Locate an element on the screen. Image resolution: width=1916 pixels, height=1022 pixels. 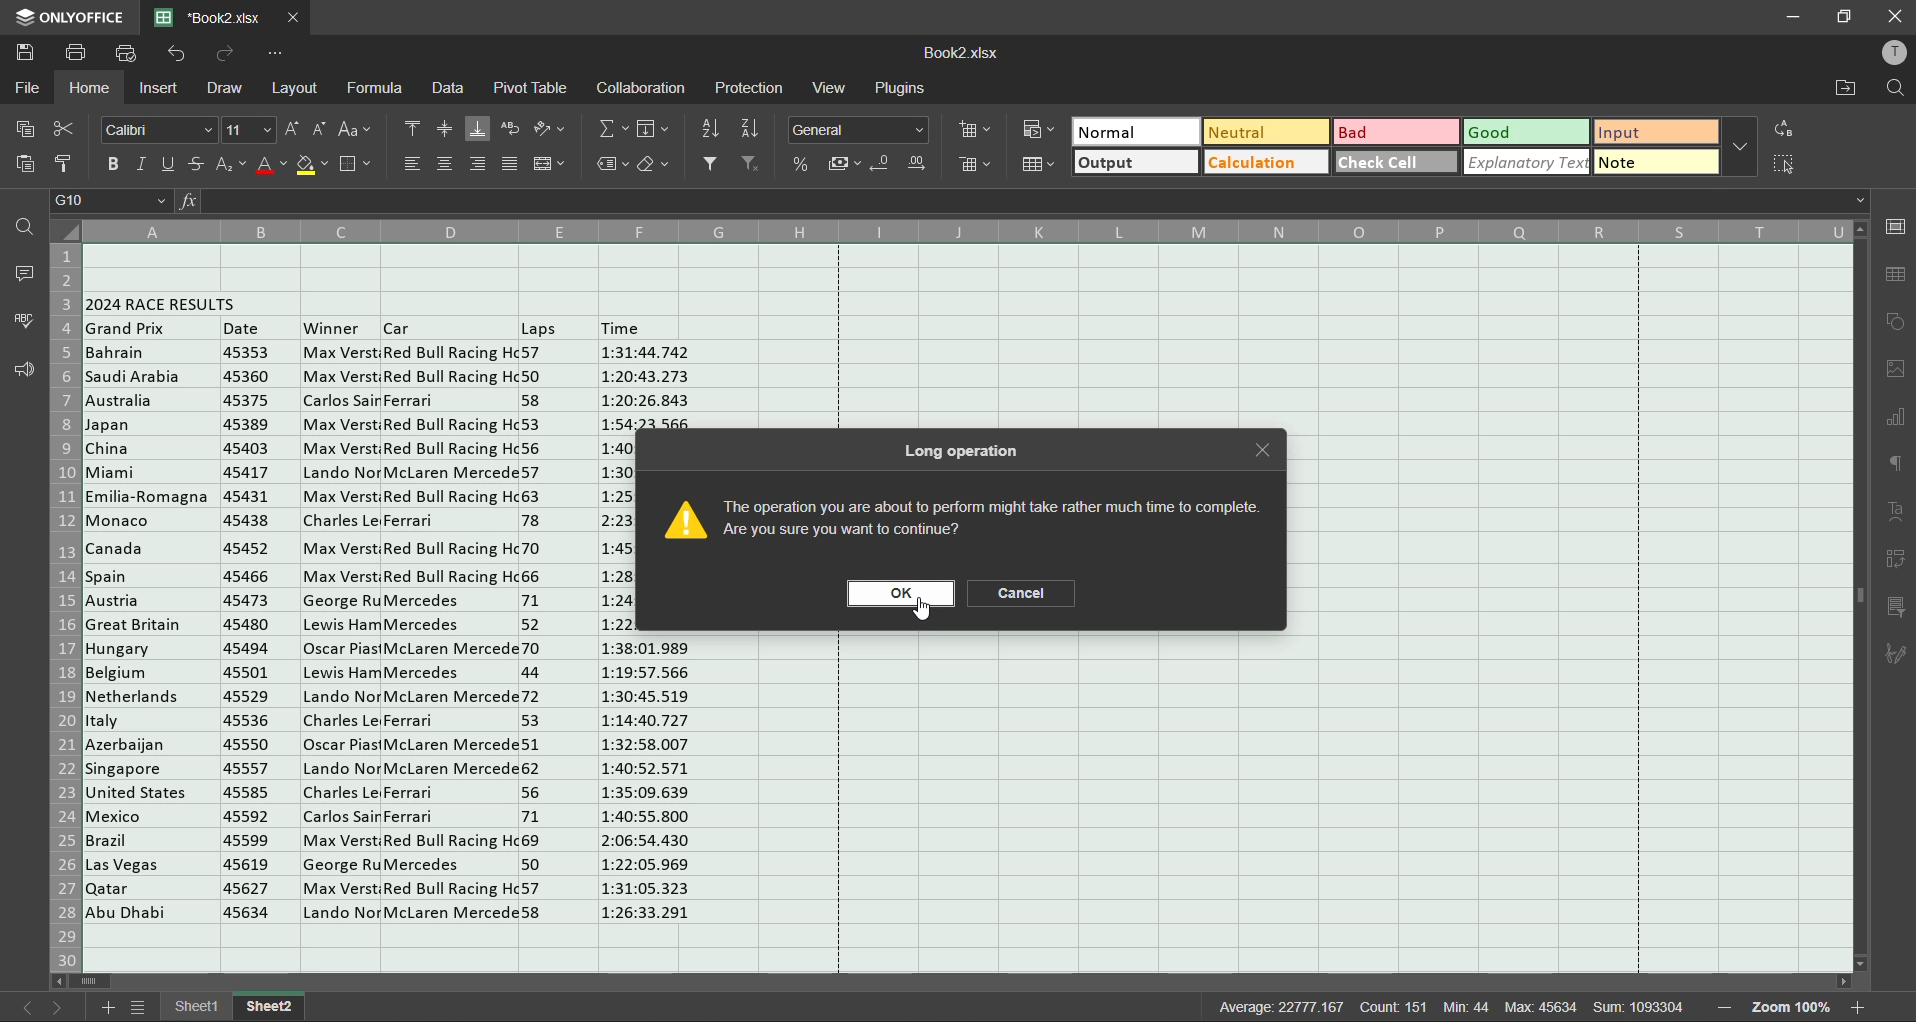
fill color is located at coordinates (312, 169).